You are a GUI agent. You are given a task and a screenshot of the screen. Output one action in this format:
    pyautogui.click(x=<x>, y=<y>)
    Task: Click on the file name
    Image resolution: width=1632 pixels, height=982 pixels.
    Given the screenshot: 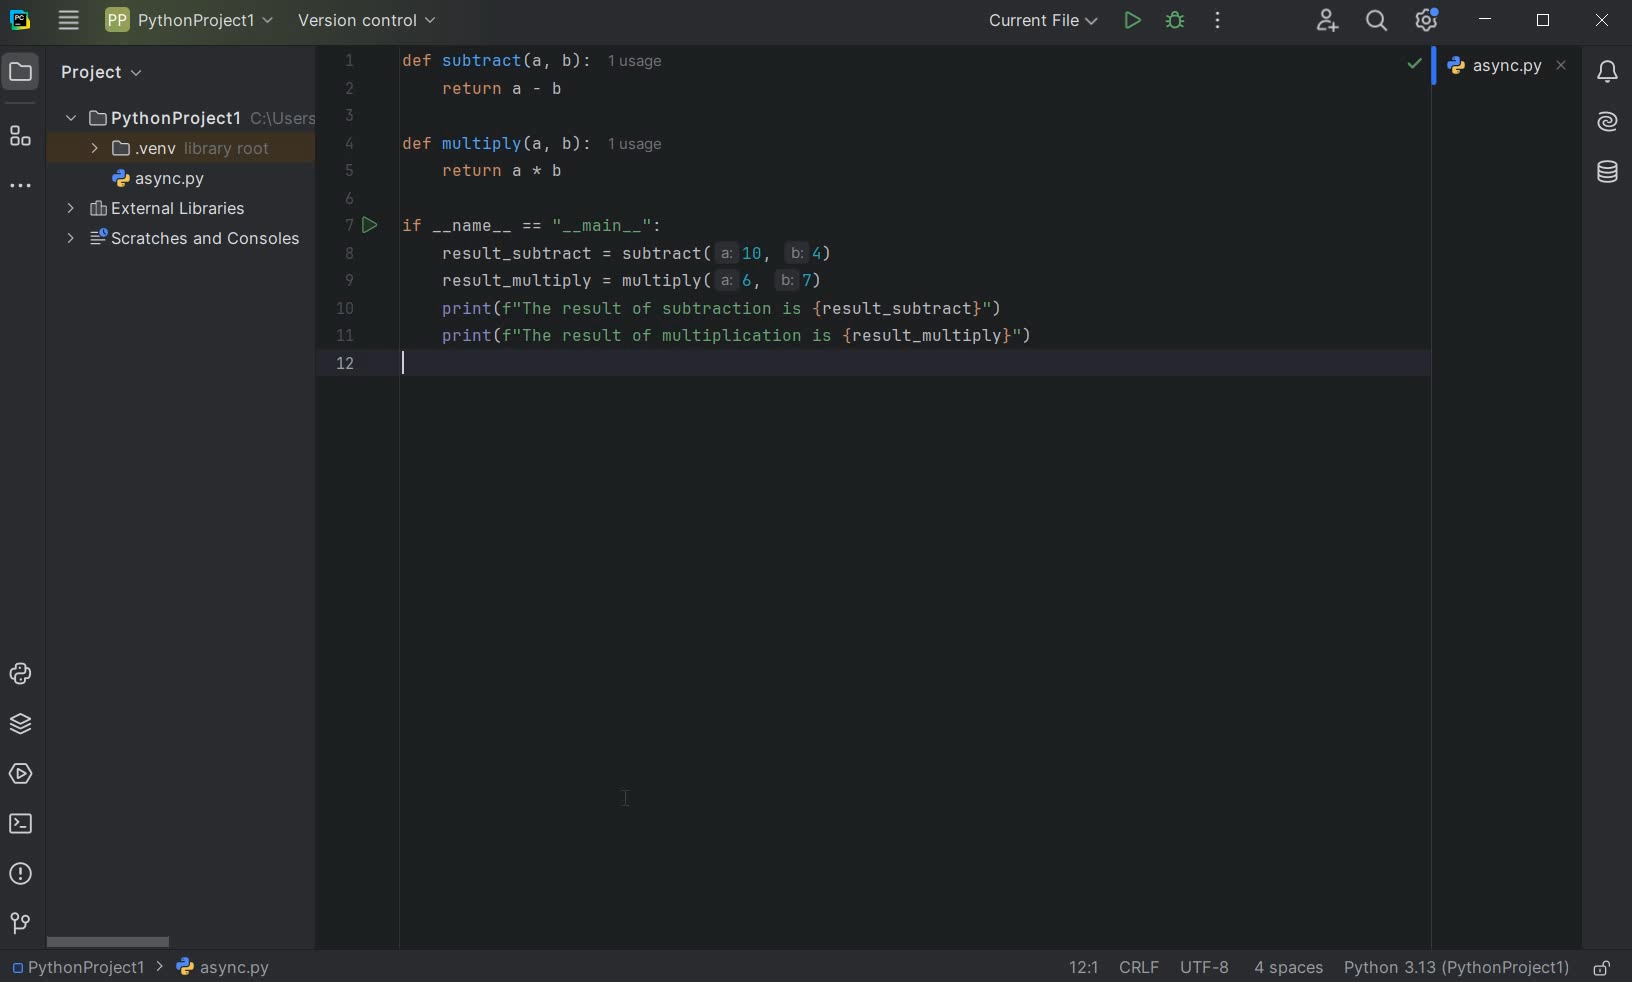 What is the action you would take?
    pyautogui.click(x=165, y=180)
    